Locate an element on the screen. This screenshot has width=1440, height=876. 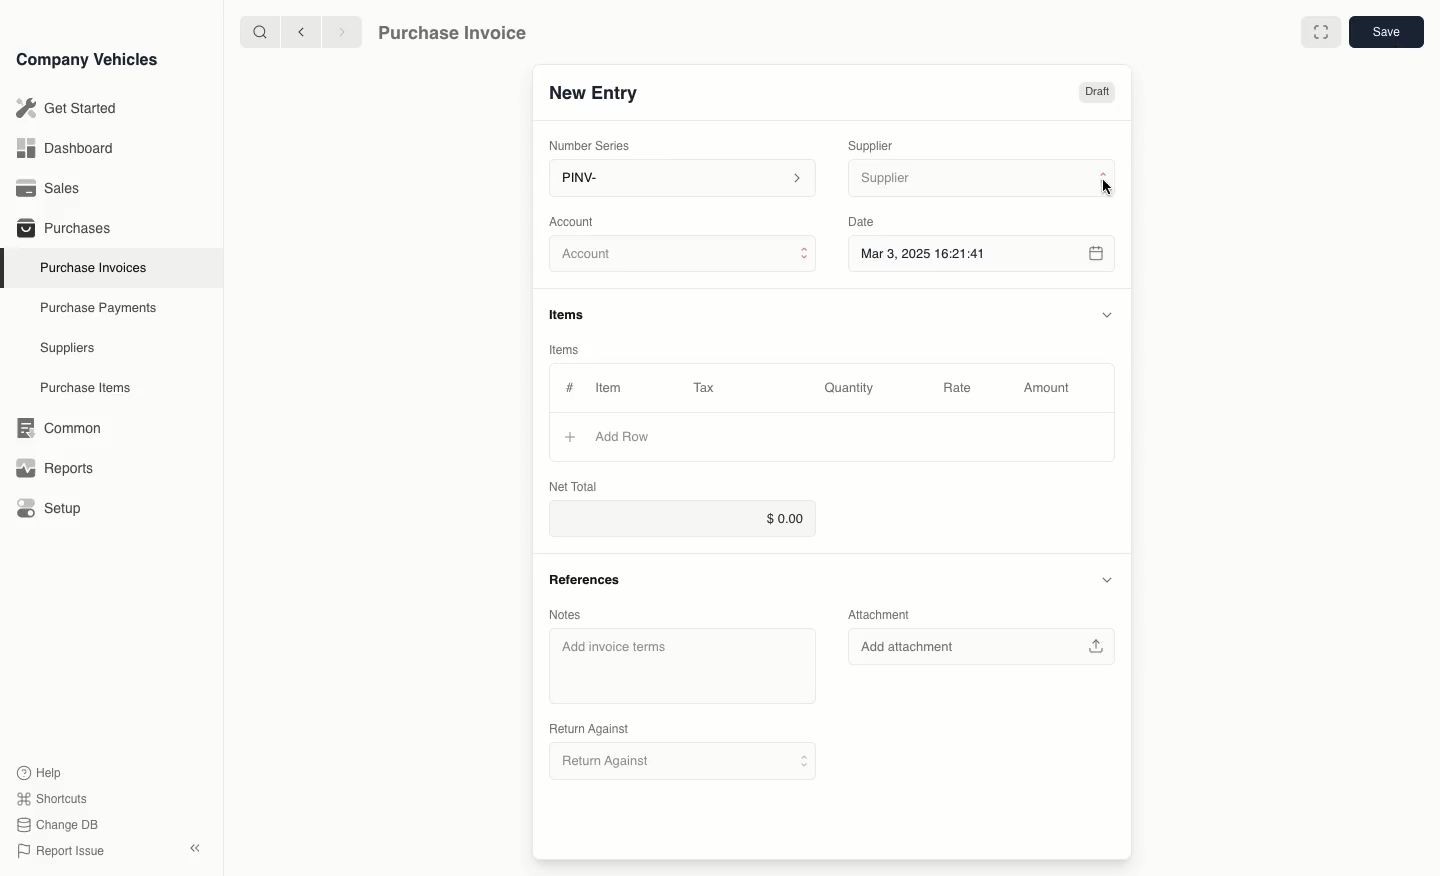
Suppliers is located at coordinates (66, 349).